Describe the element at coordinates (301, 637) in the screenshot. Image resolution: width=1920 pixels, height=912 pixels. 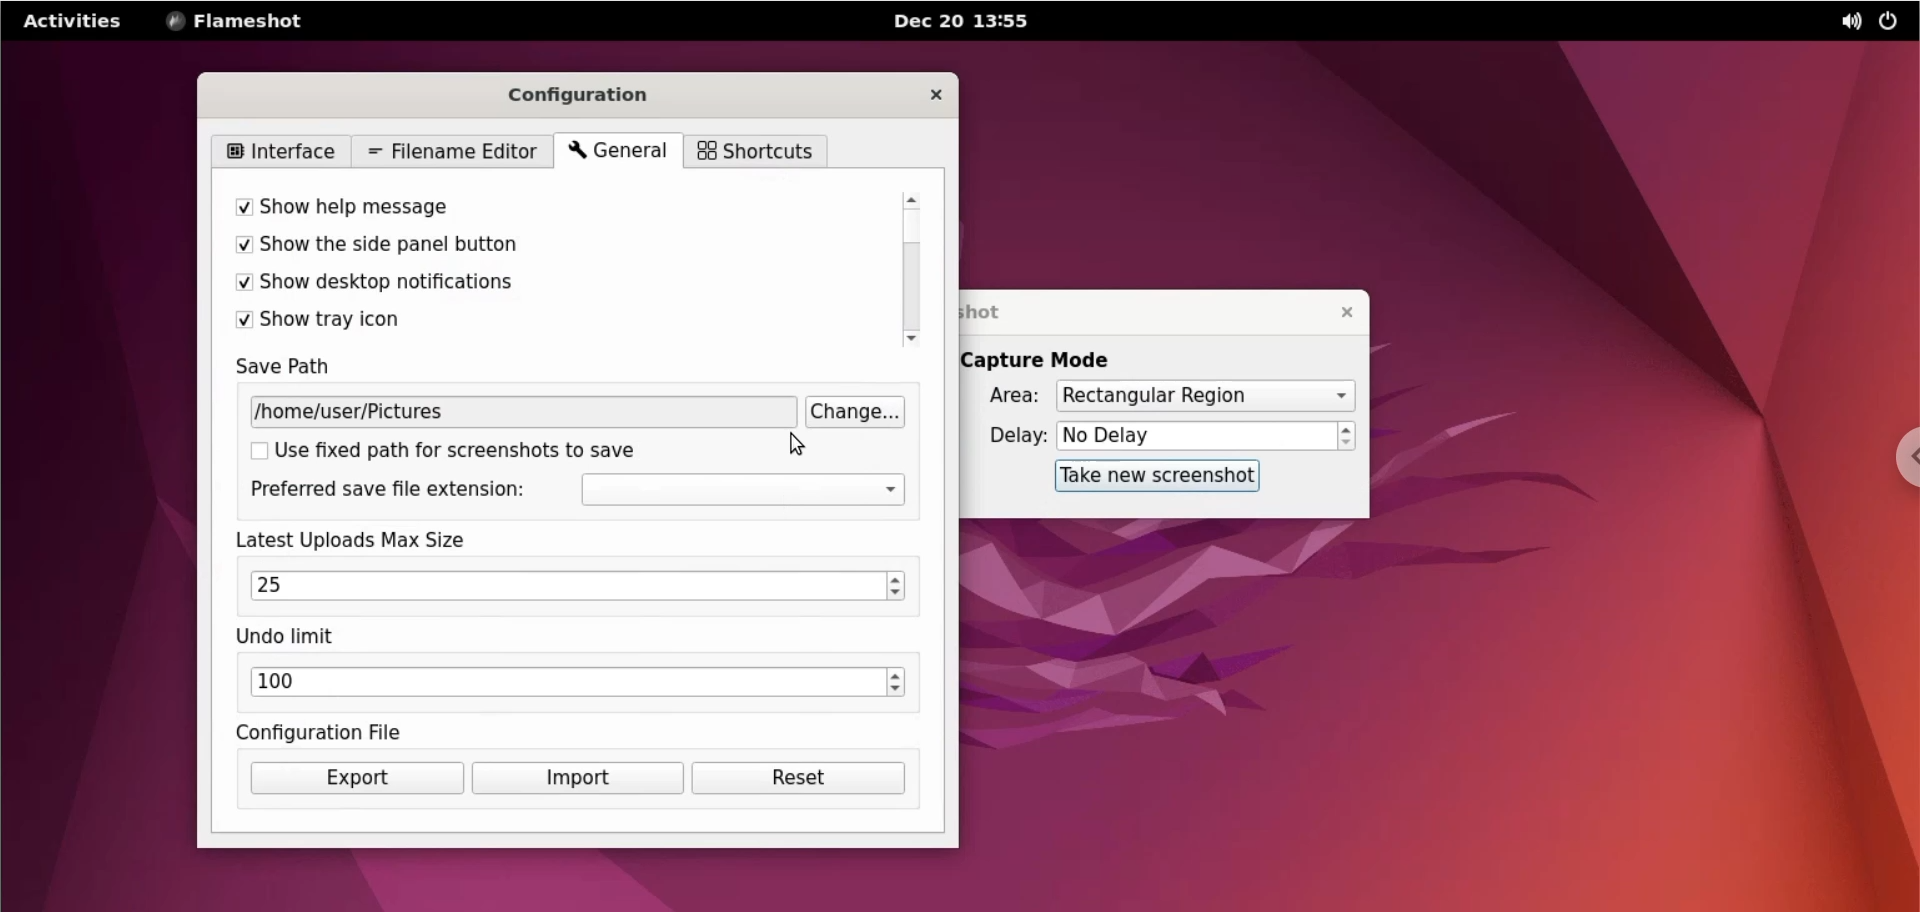
I see `undo limit ` at that location.